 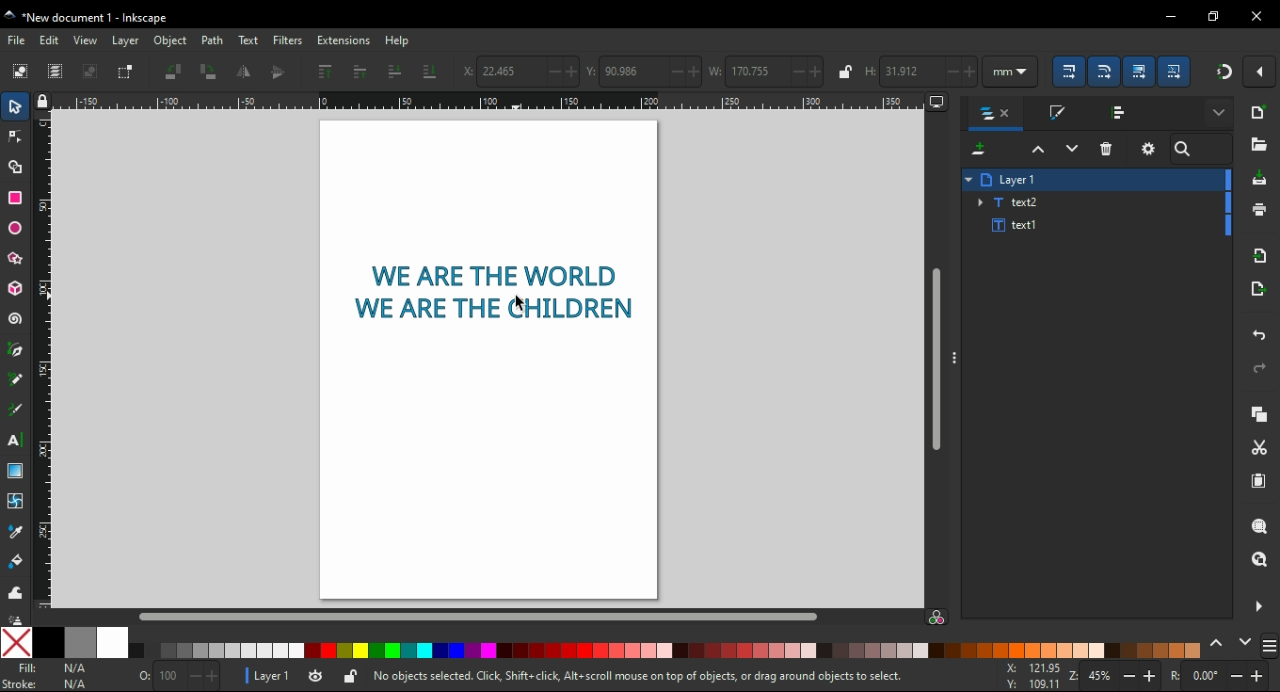 I want to click on object rotate 90 , so click(x=209, y=71).